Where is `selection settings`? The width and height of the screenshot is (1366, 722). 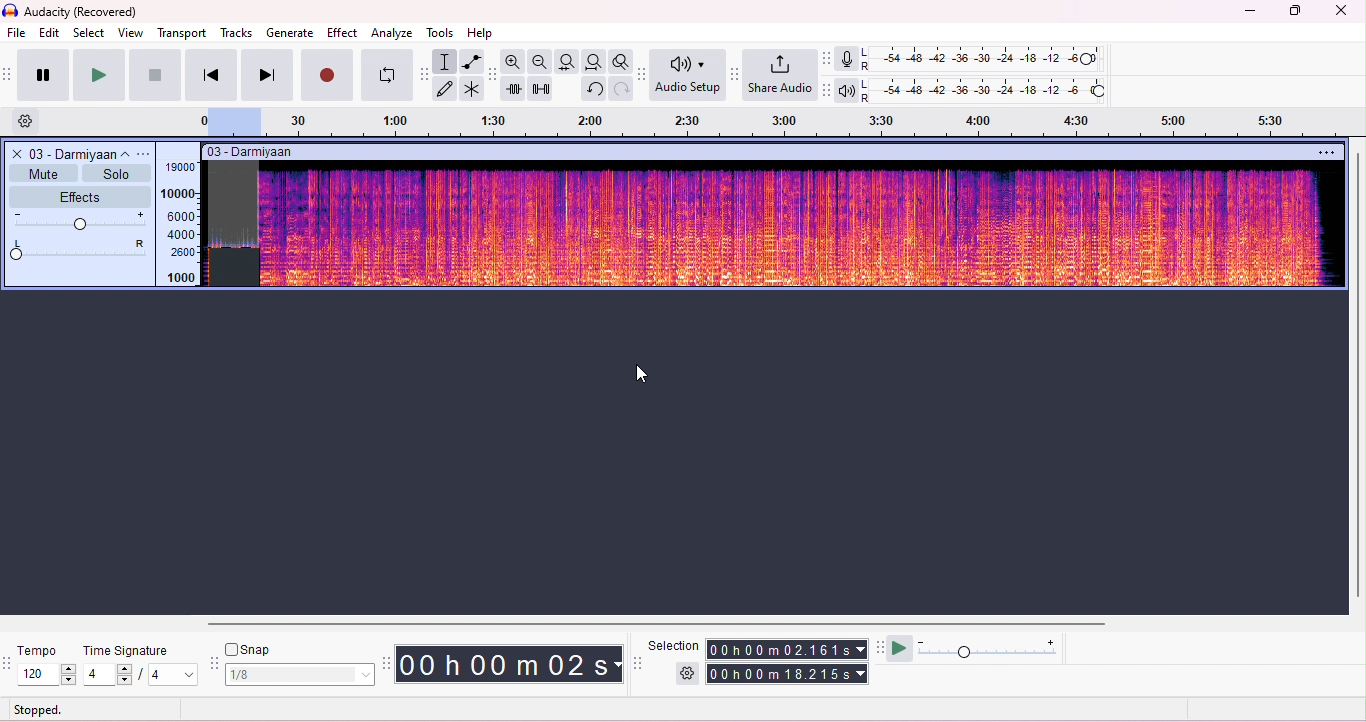 selection settings is located at coordinates (688, 673).